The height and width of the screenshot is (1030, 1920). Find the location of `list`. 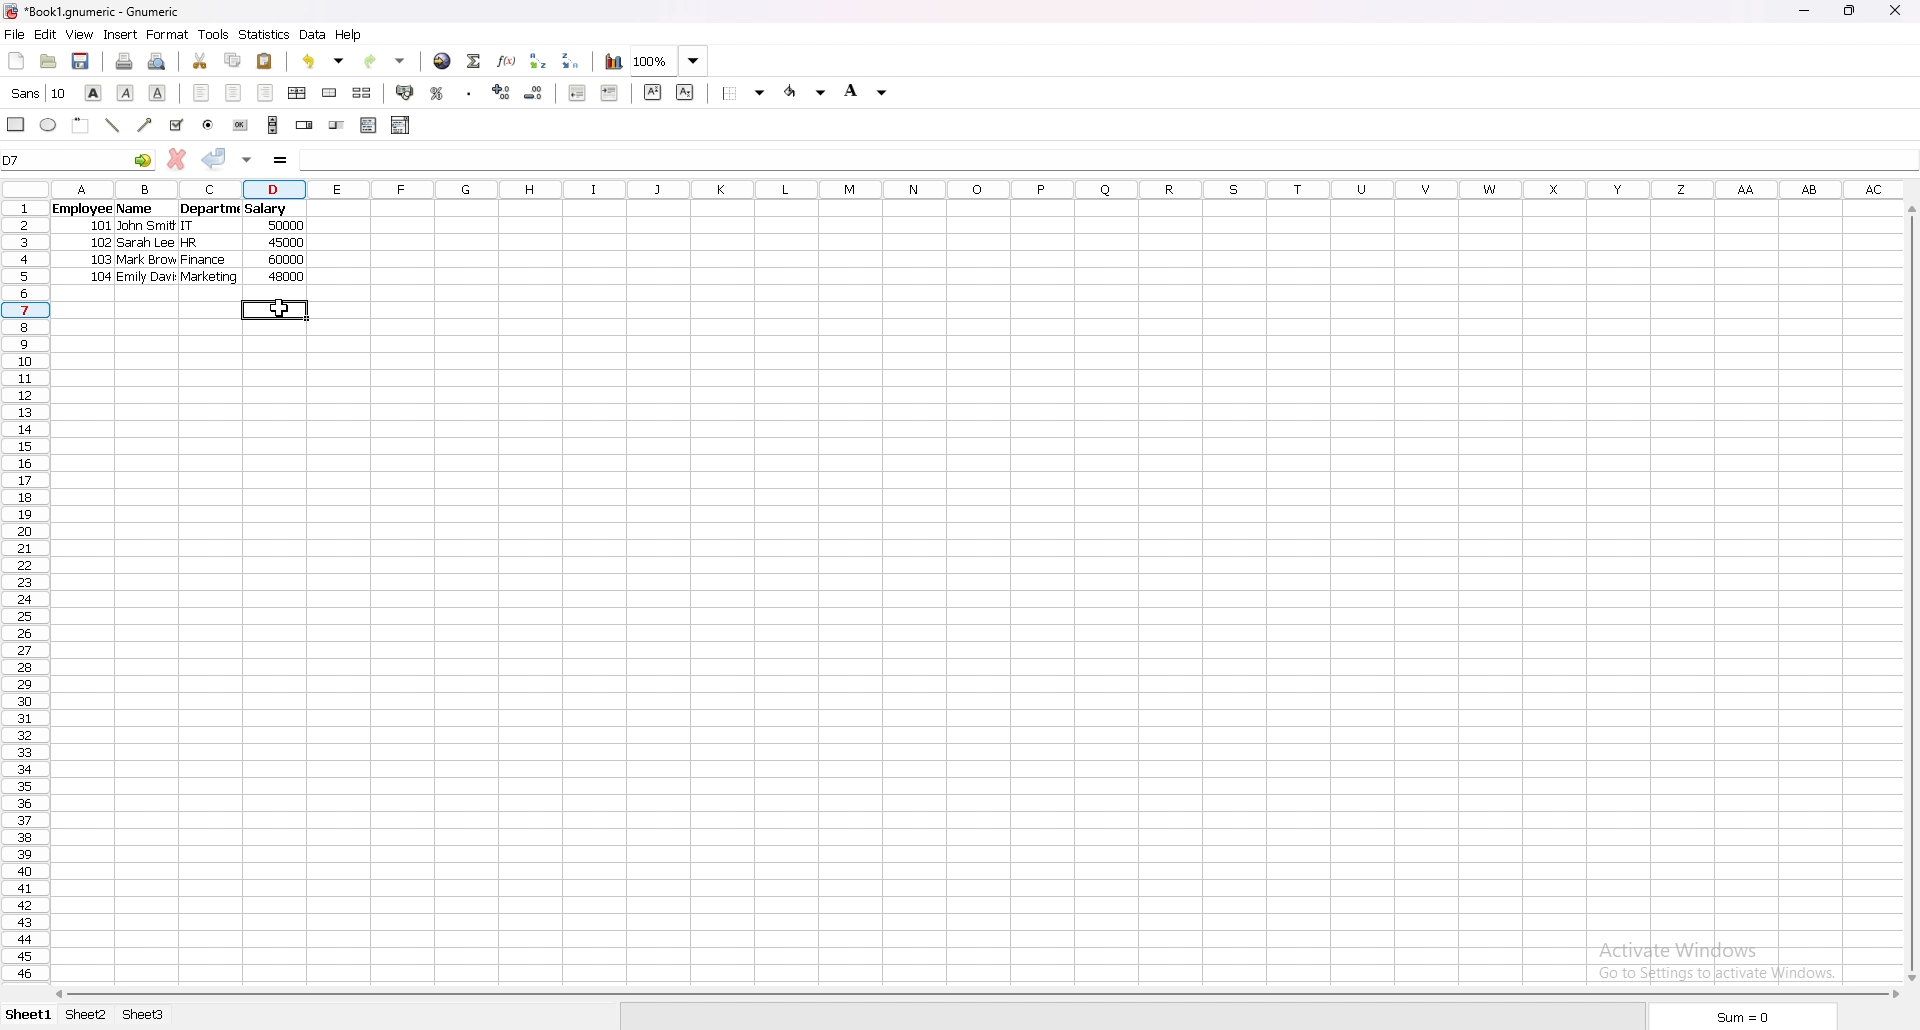

list is located at coordinates (369, 124).